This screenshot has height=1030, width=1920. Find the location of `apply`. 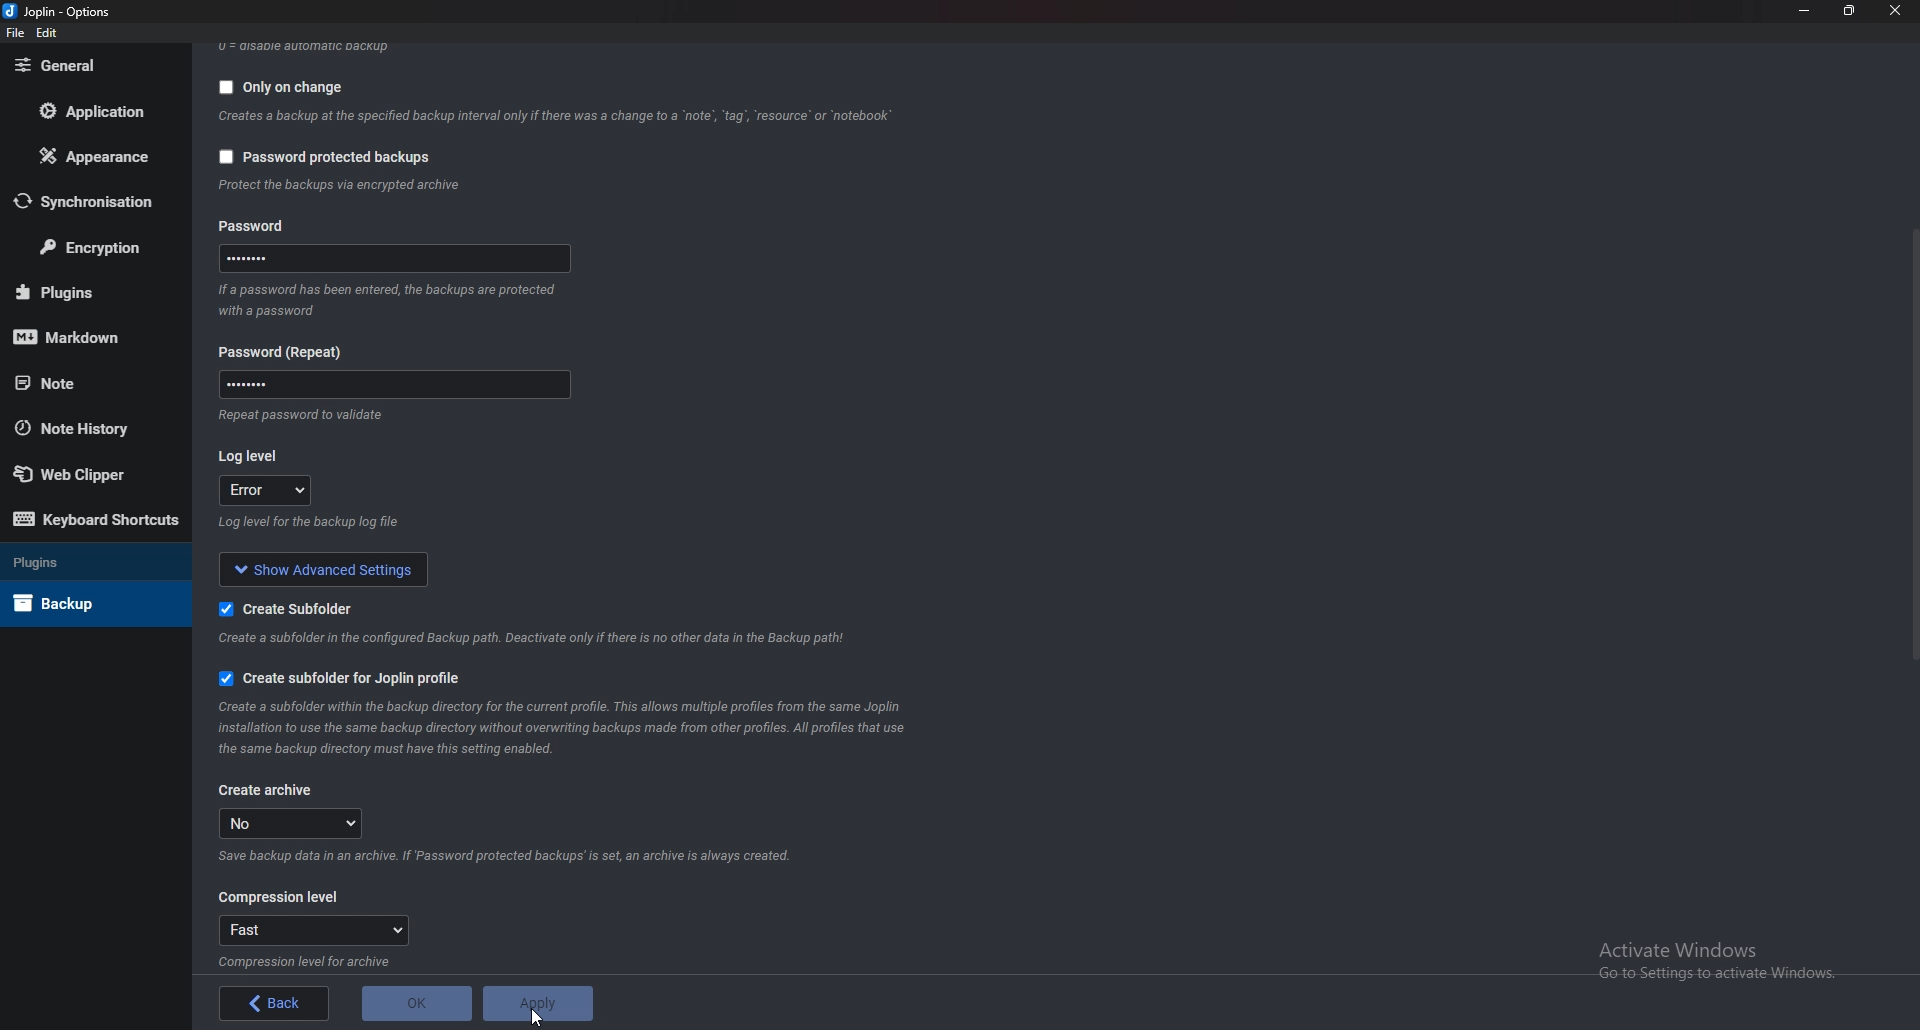

apply is located at coordinates (536, 1003).